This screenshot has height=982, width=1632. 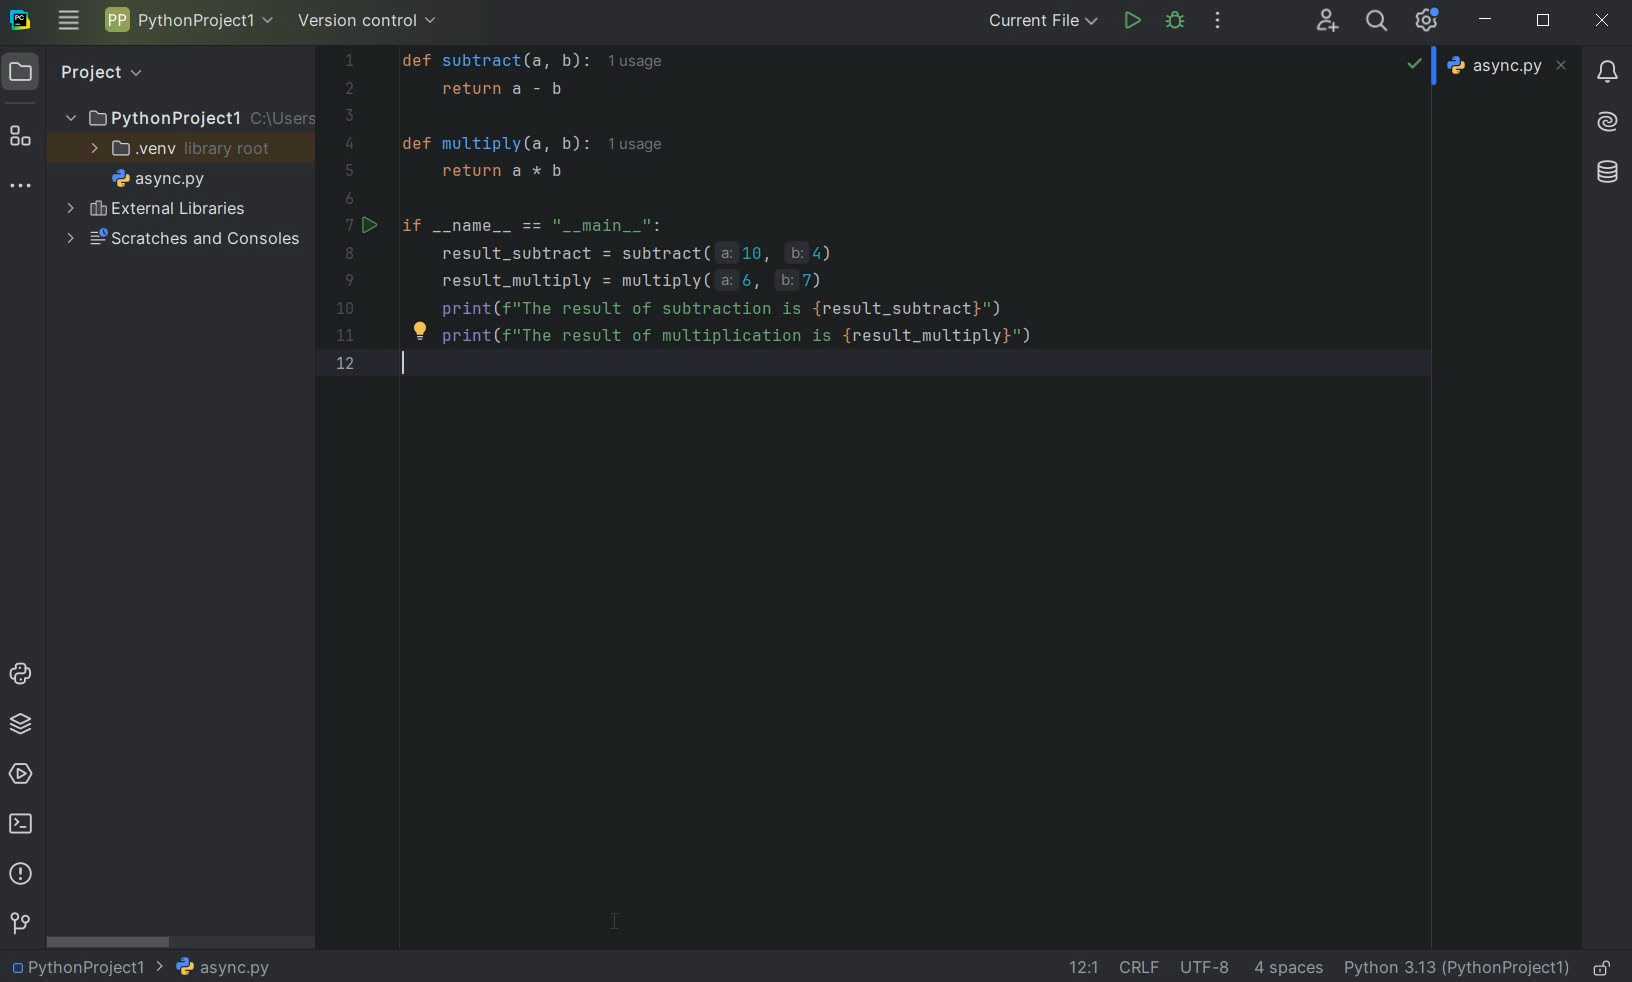 What do you see at coordinates (1546, 23) in the screenshot?
I see `restore down` at bounding box center [1546, 23].